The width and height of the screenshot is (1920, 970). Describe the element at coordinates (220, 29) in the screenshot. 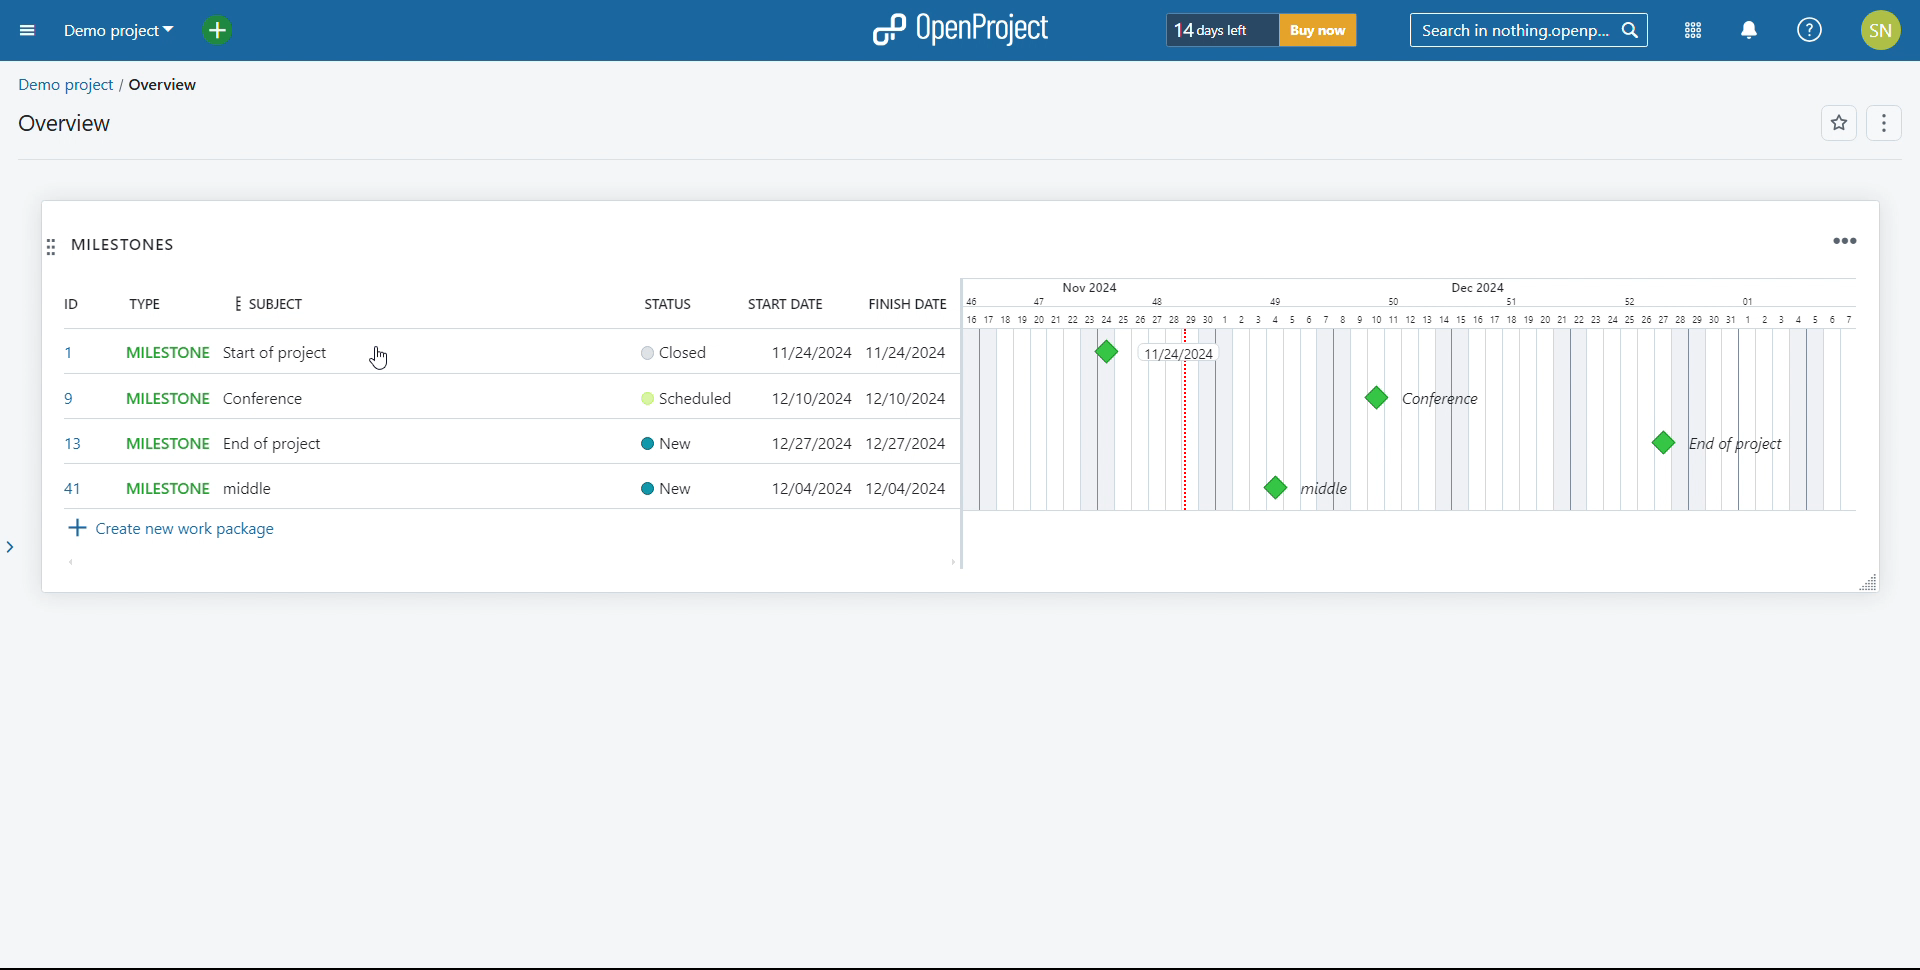

I see `add project` at that location.